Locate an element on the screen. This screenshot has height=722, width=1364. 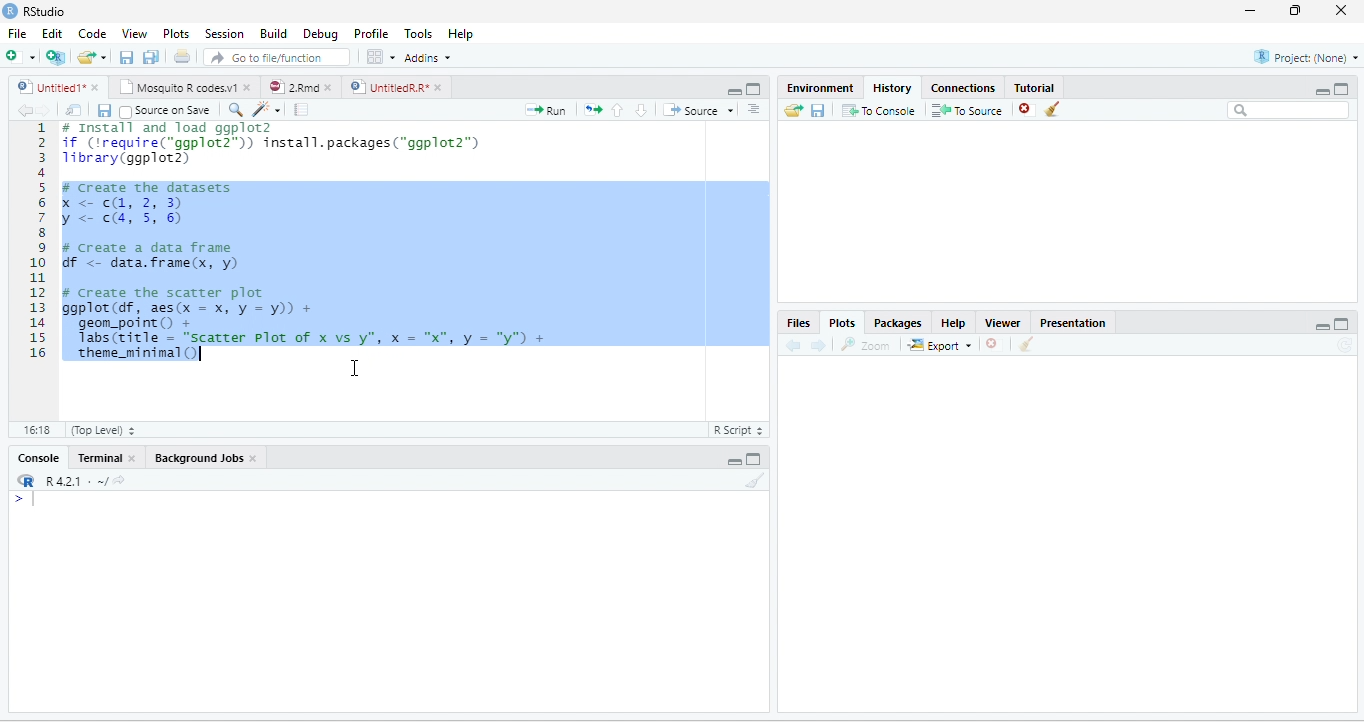
close is located at coordinates (1340, 11).